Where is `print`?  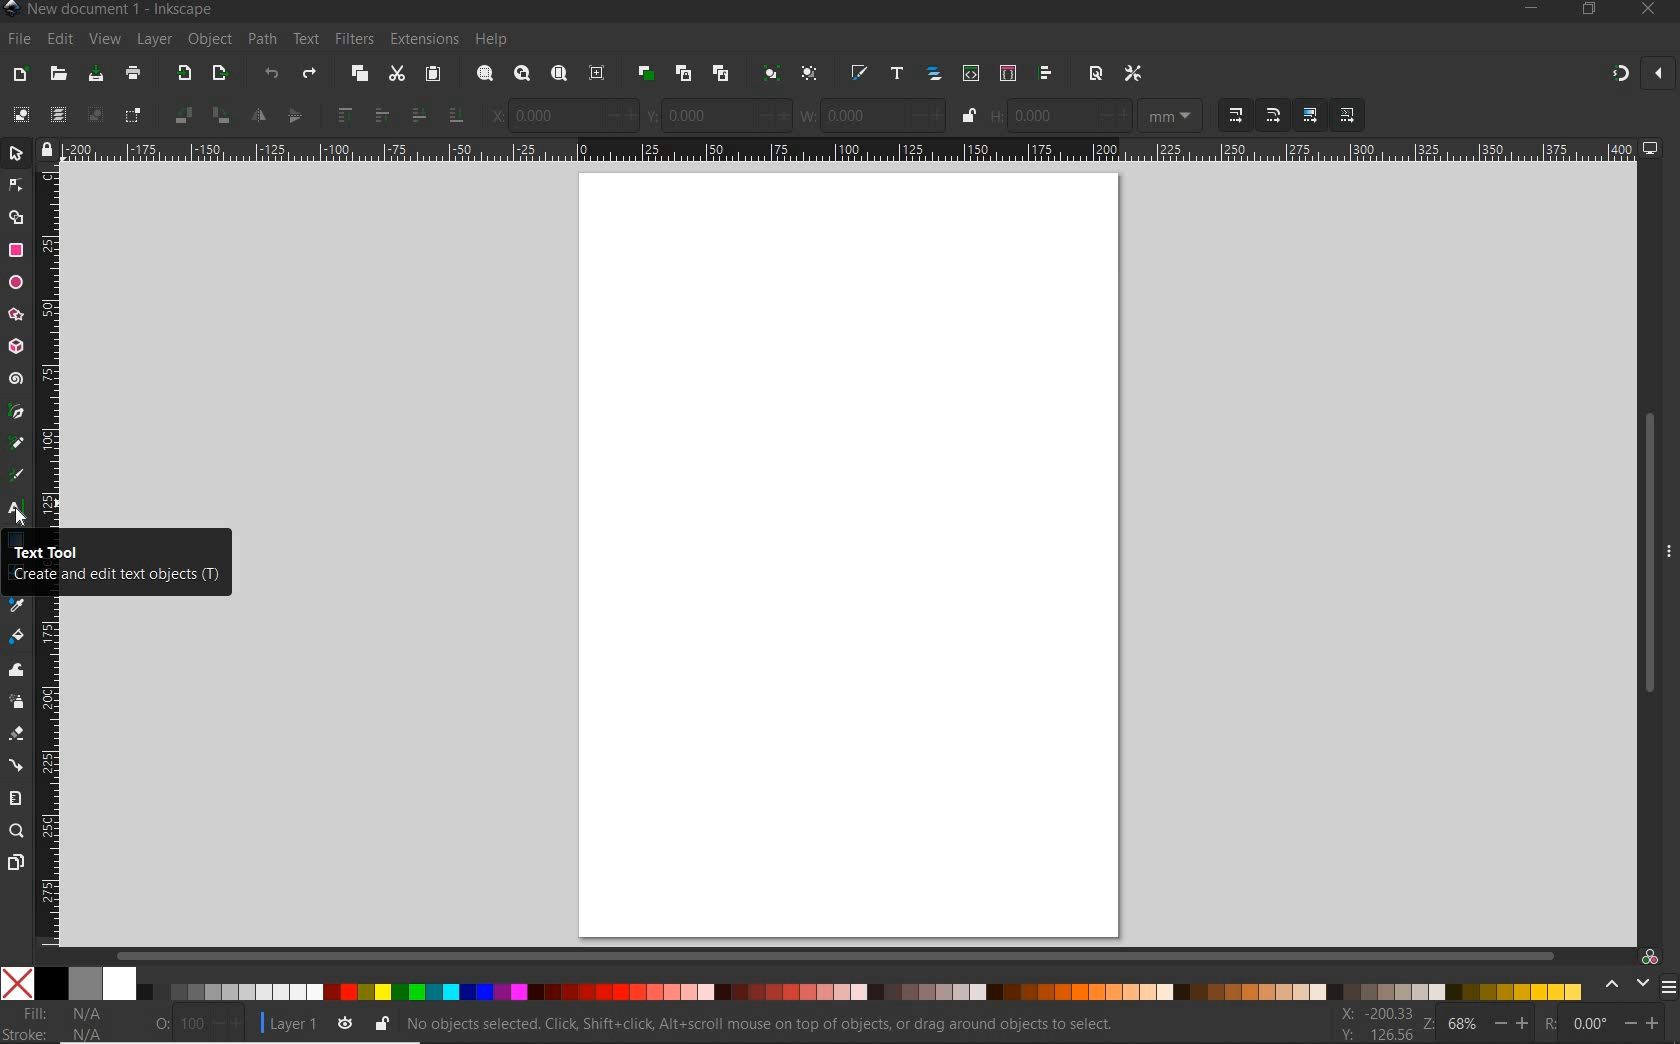 print is located at coordinates (134, 74).